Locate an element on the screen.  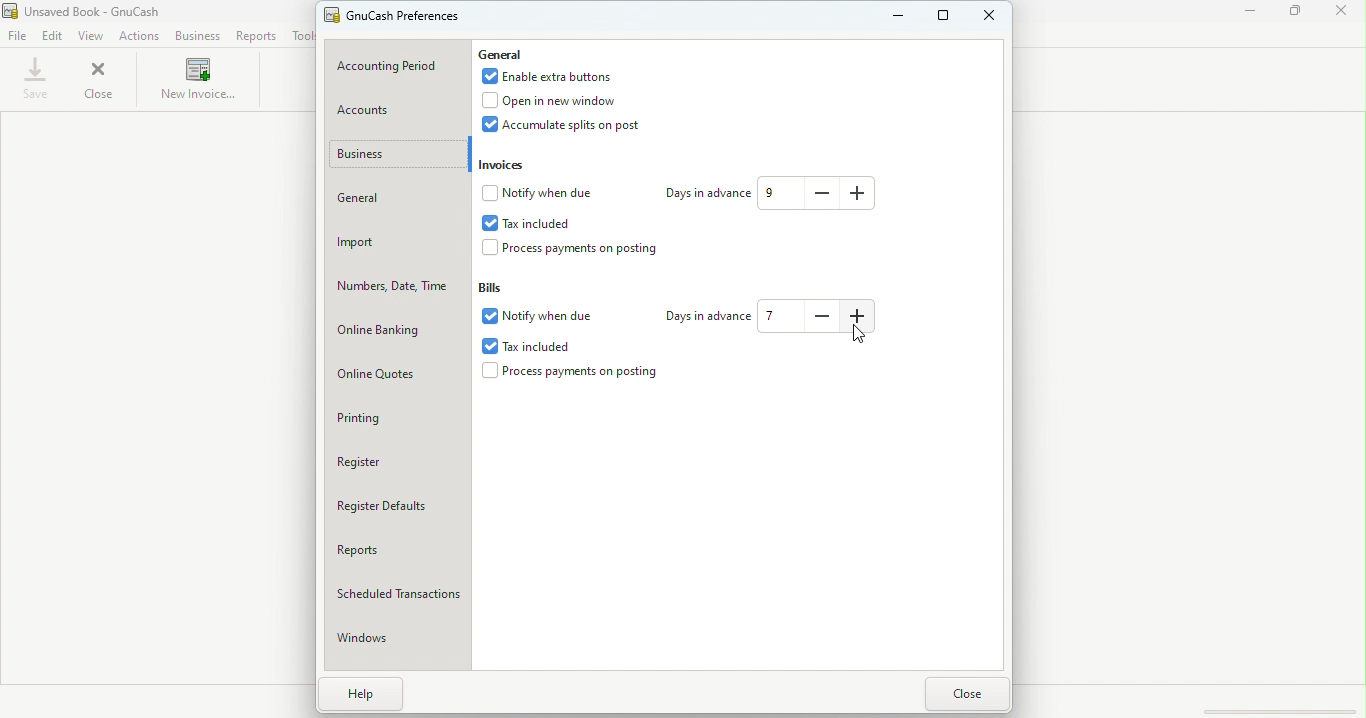
Minimize is located at coordinates (891, 18).